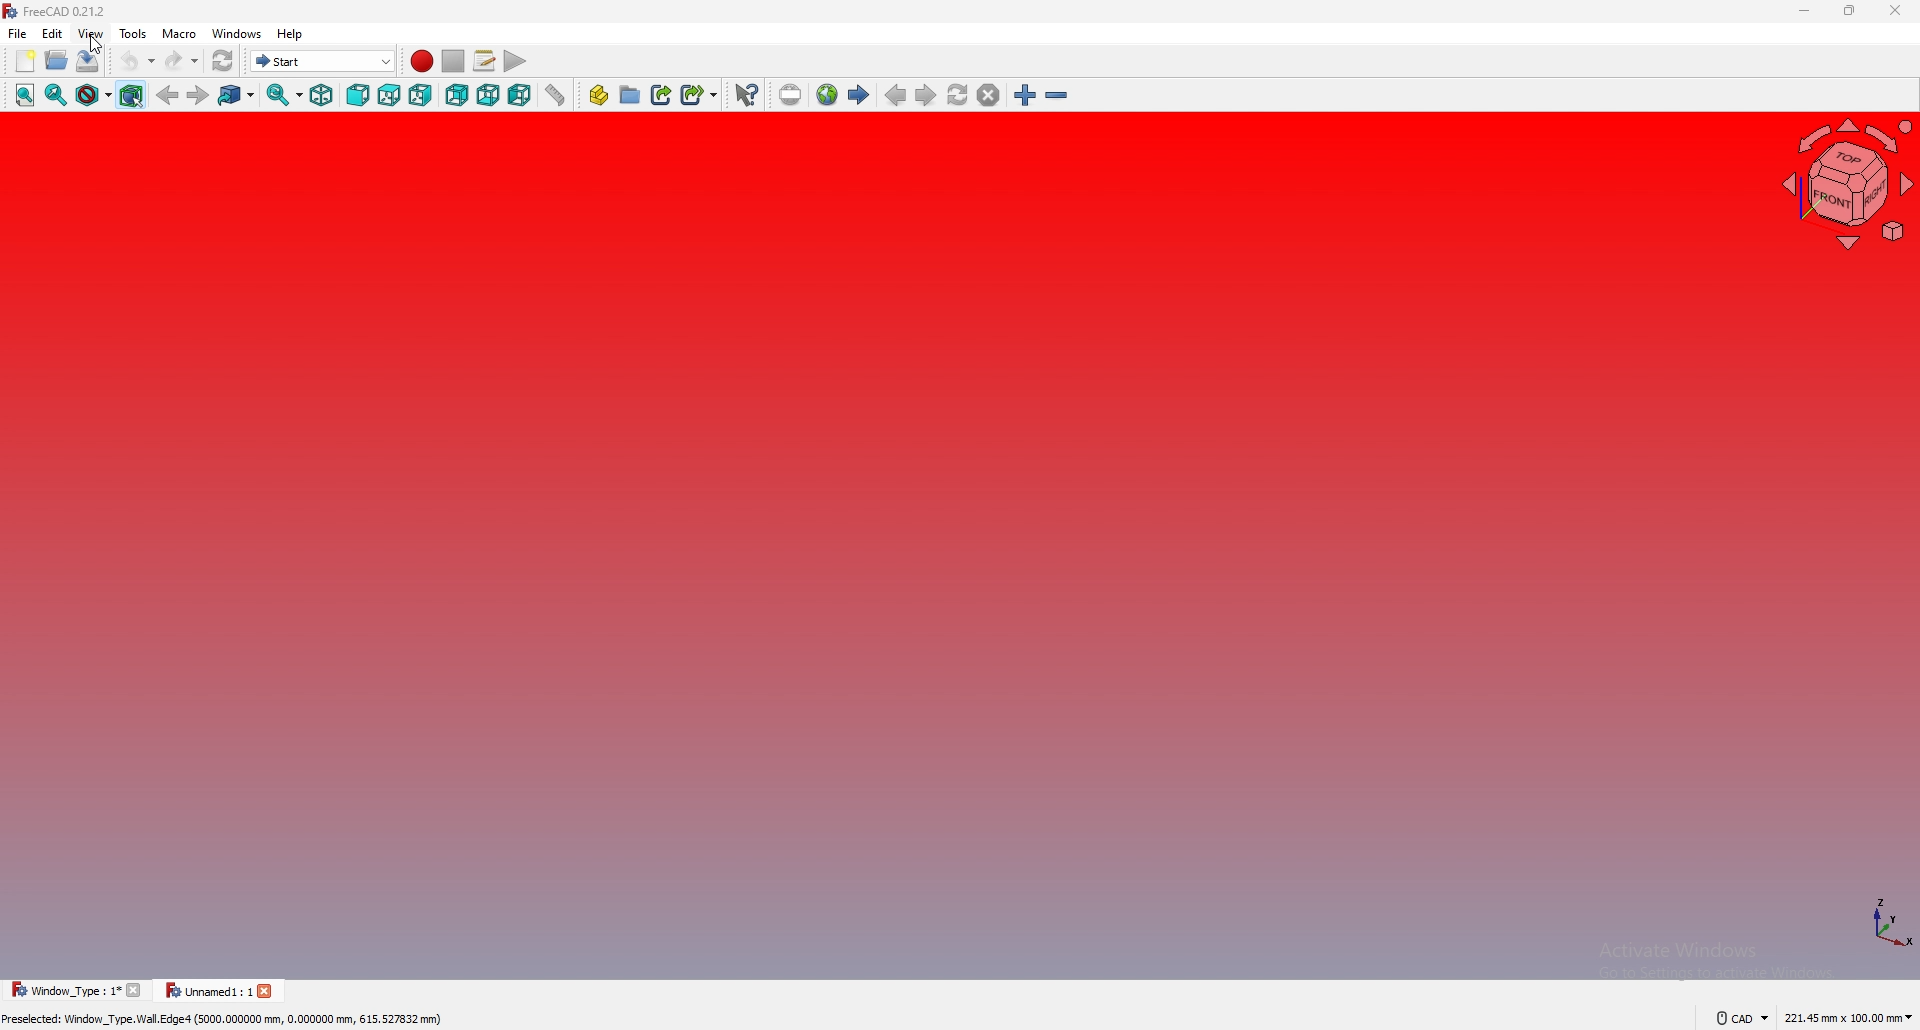  Describe the element at coordinates (1057, 94) in the screenshot. I see `zoom out` at that location.